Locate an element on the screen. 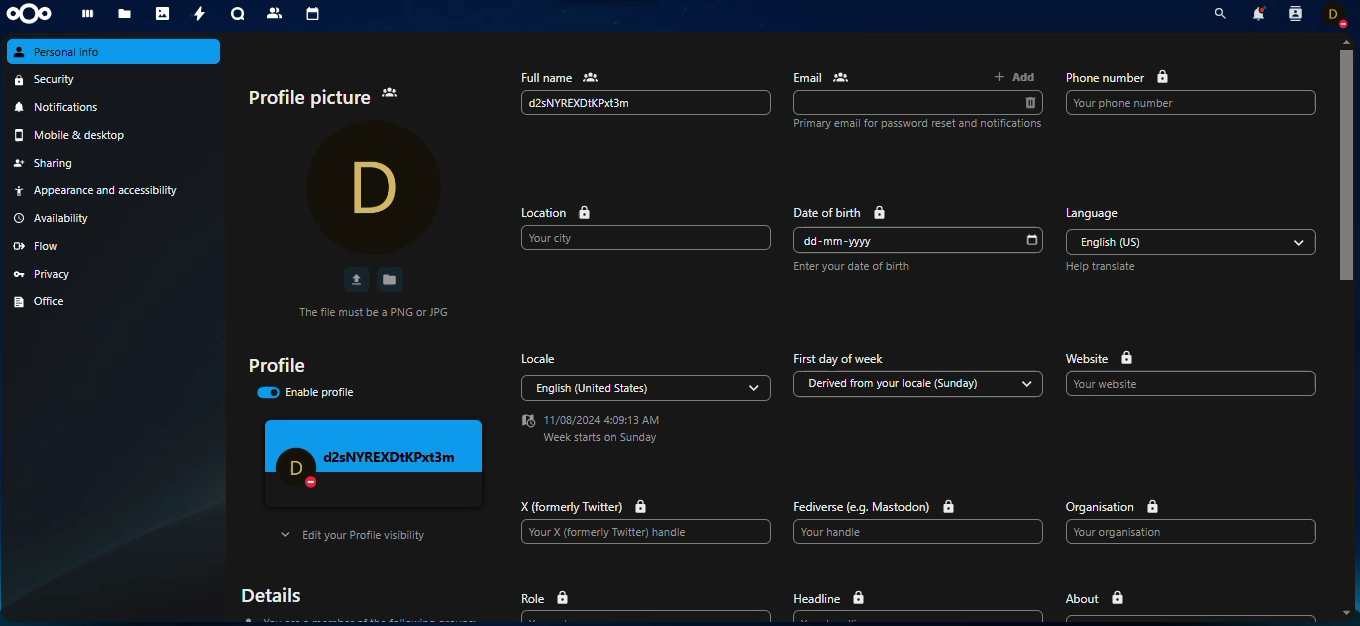 The height and width of the screenshot is (626, 1360). select date is located at coordinates (1030, 240).